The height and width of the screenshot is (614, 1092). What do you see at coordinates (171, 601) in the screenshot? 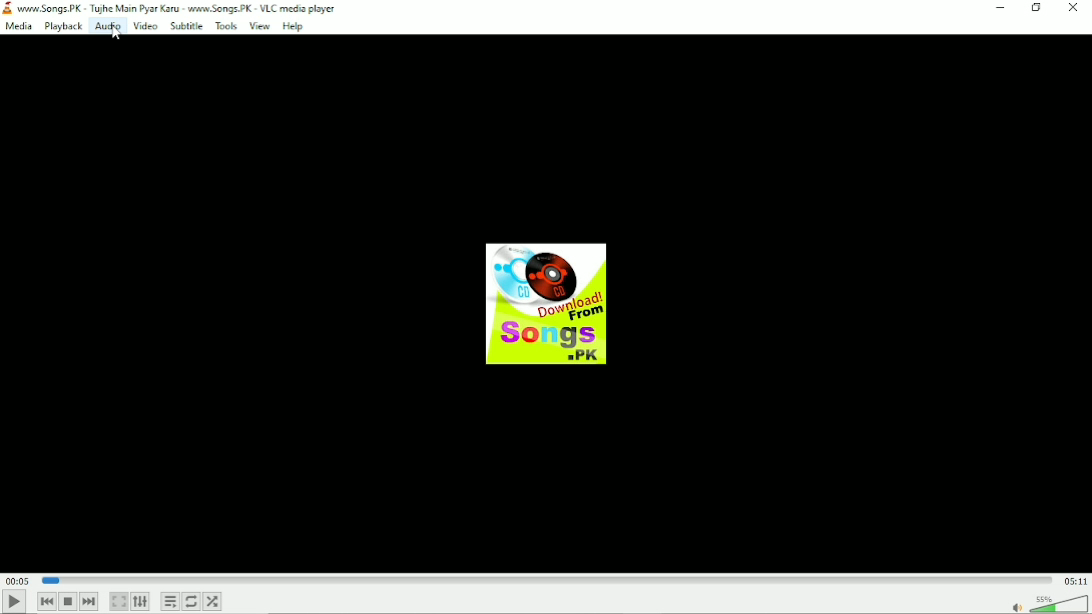
I see `Toggle playlist` at bounding box center [171, 601].